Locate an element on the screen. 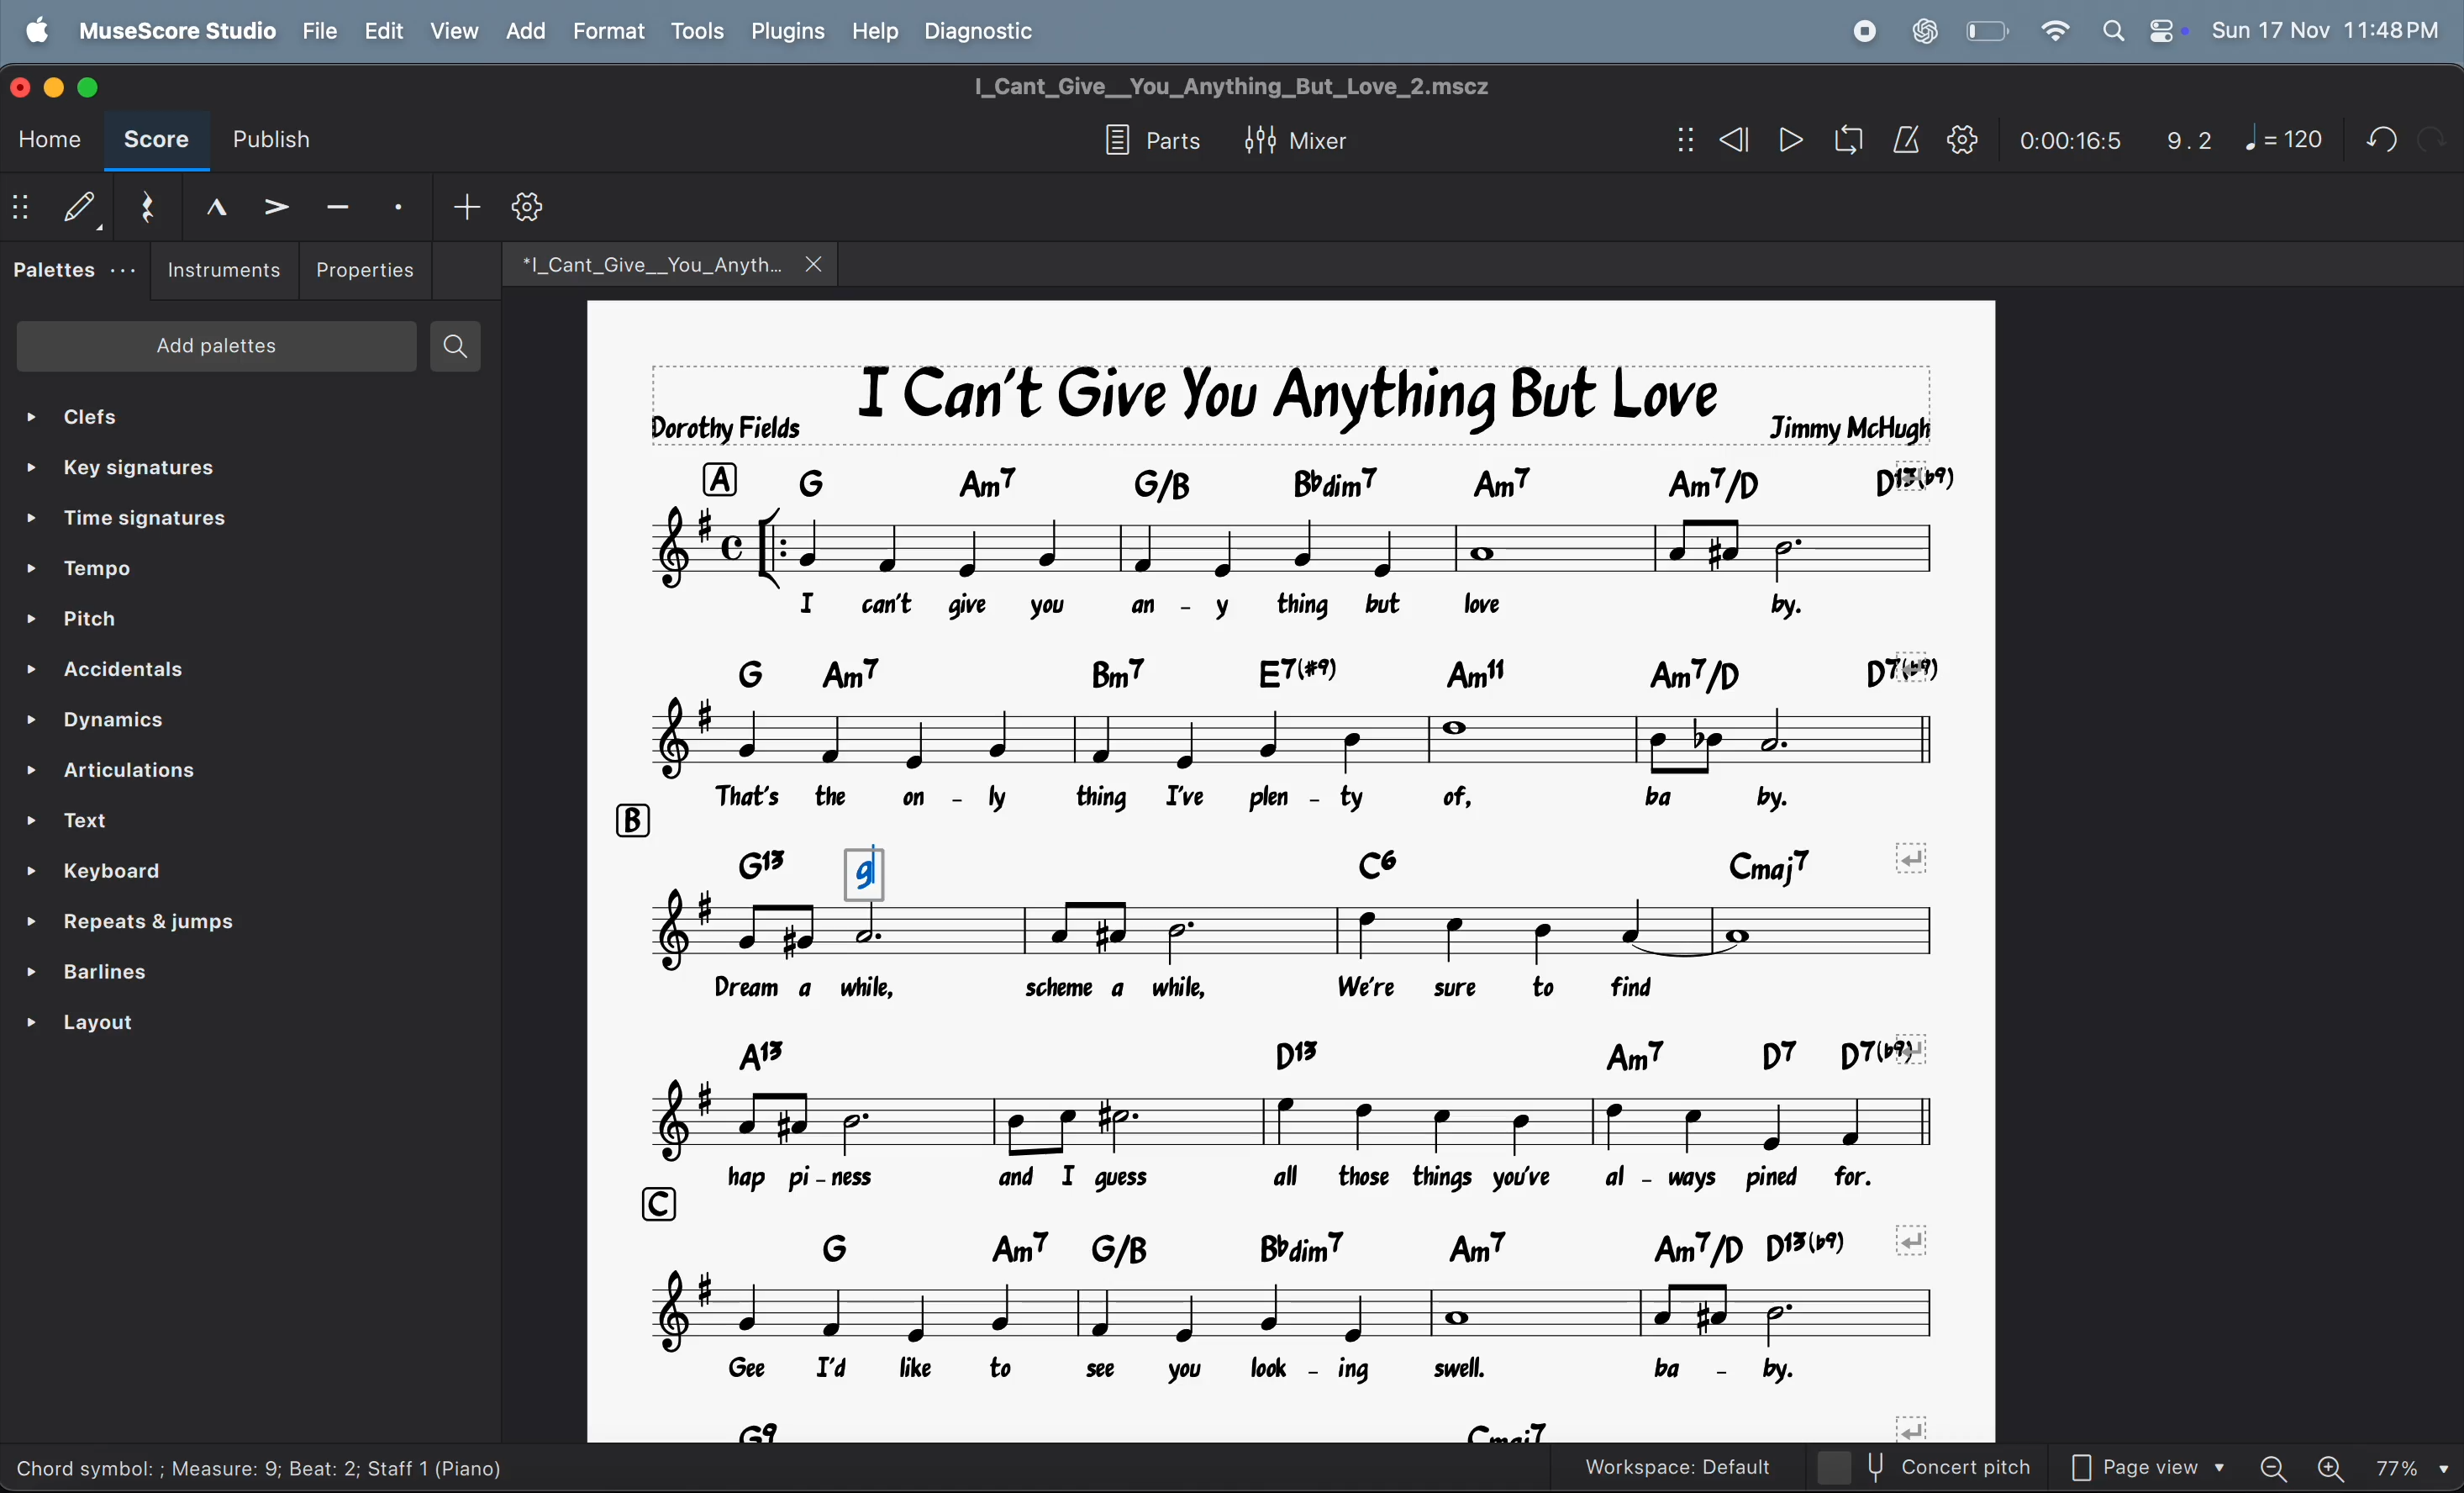 This screenshot has height=1493, width=2464. 0.00.24.0 is located at coordinates (2069, 142).